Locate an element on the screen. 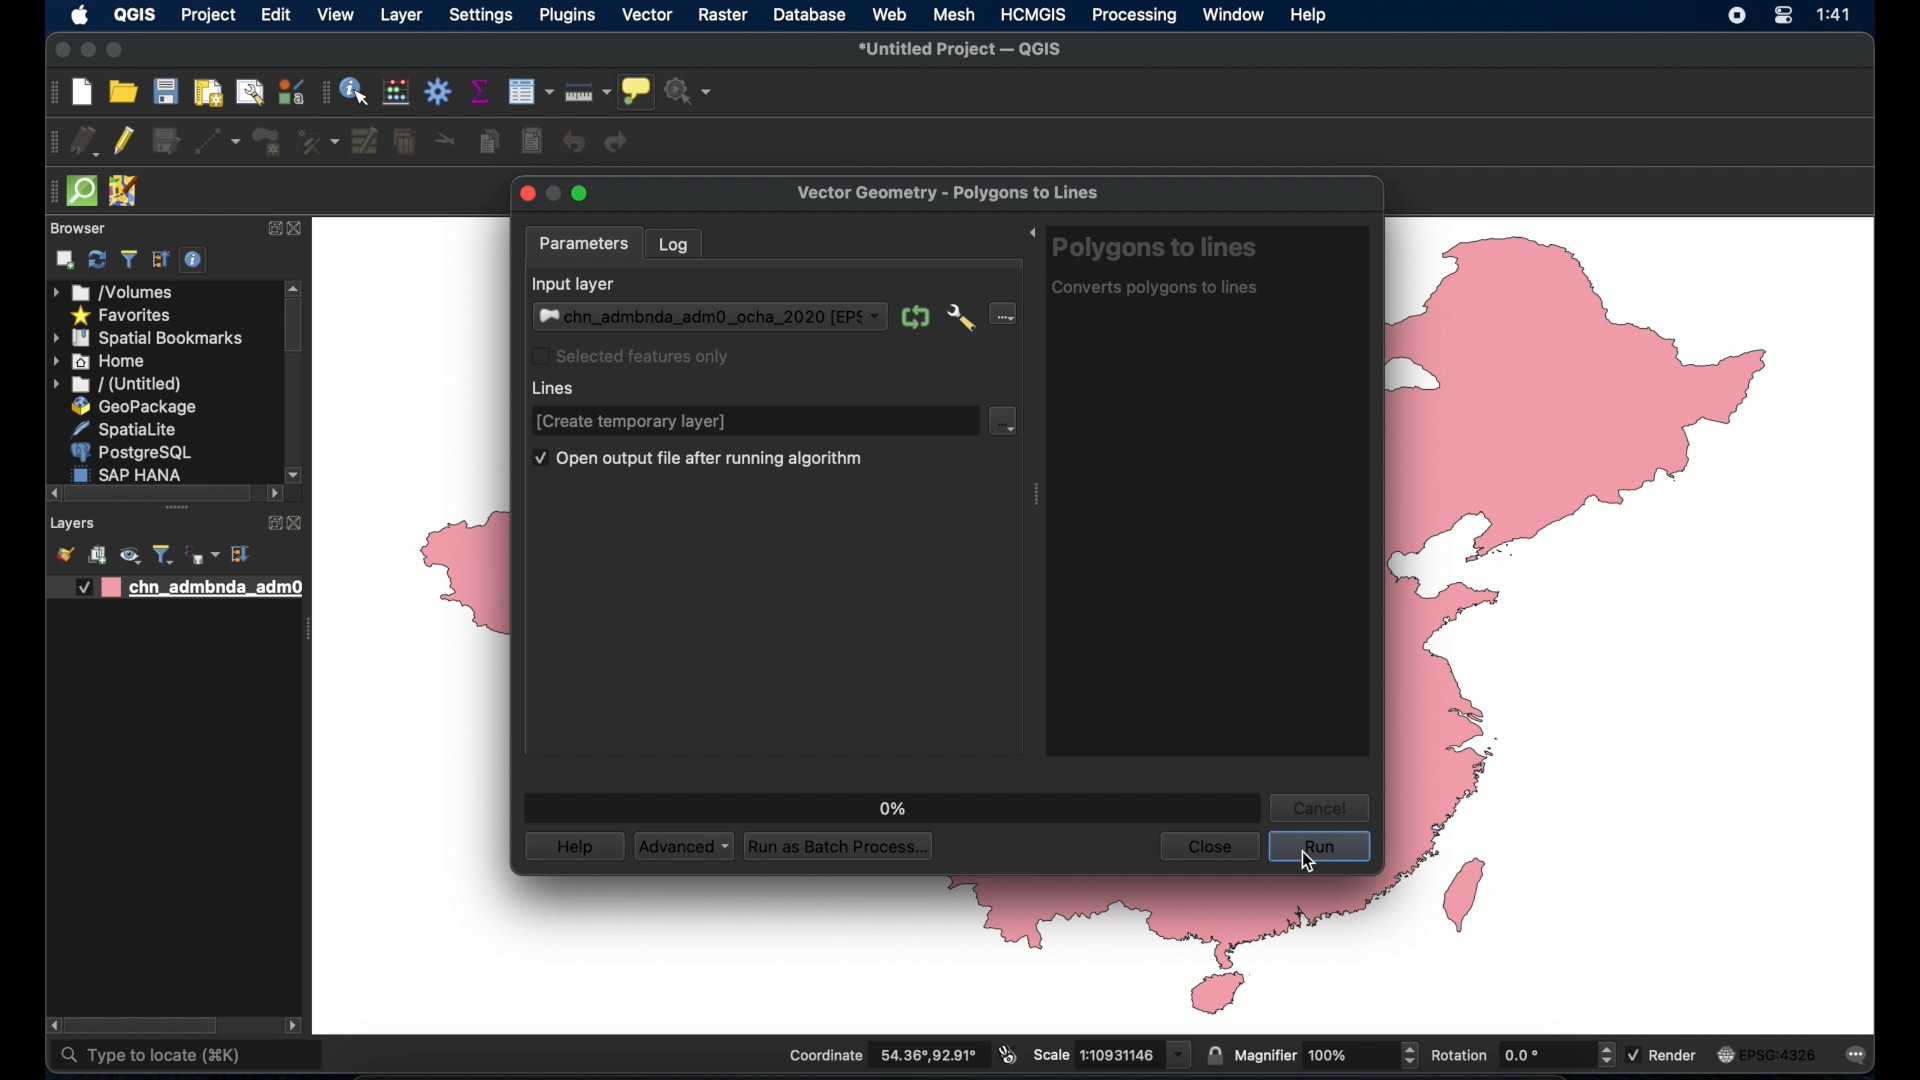  processing  is located at coordinates (1135, 16).